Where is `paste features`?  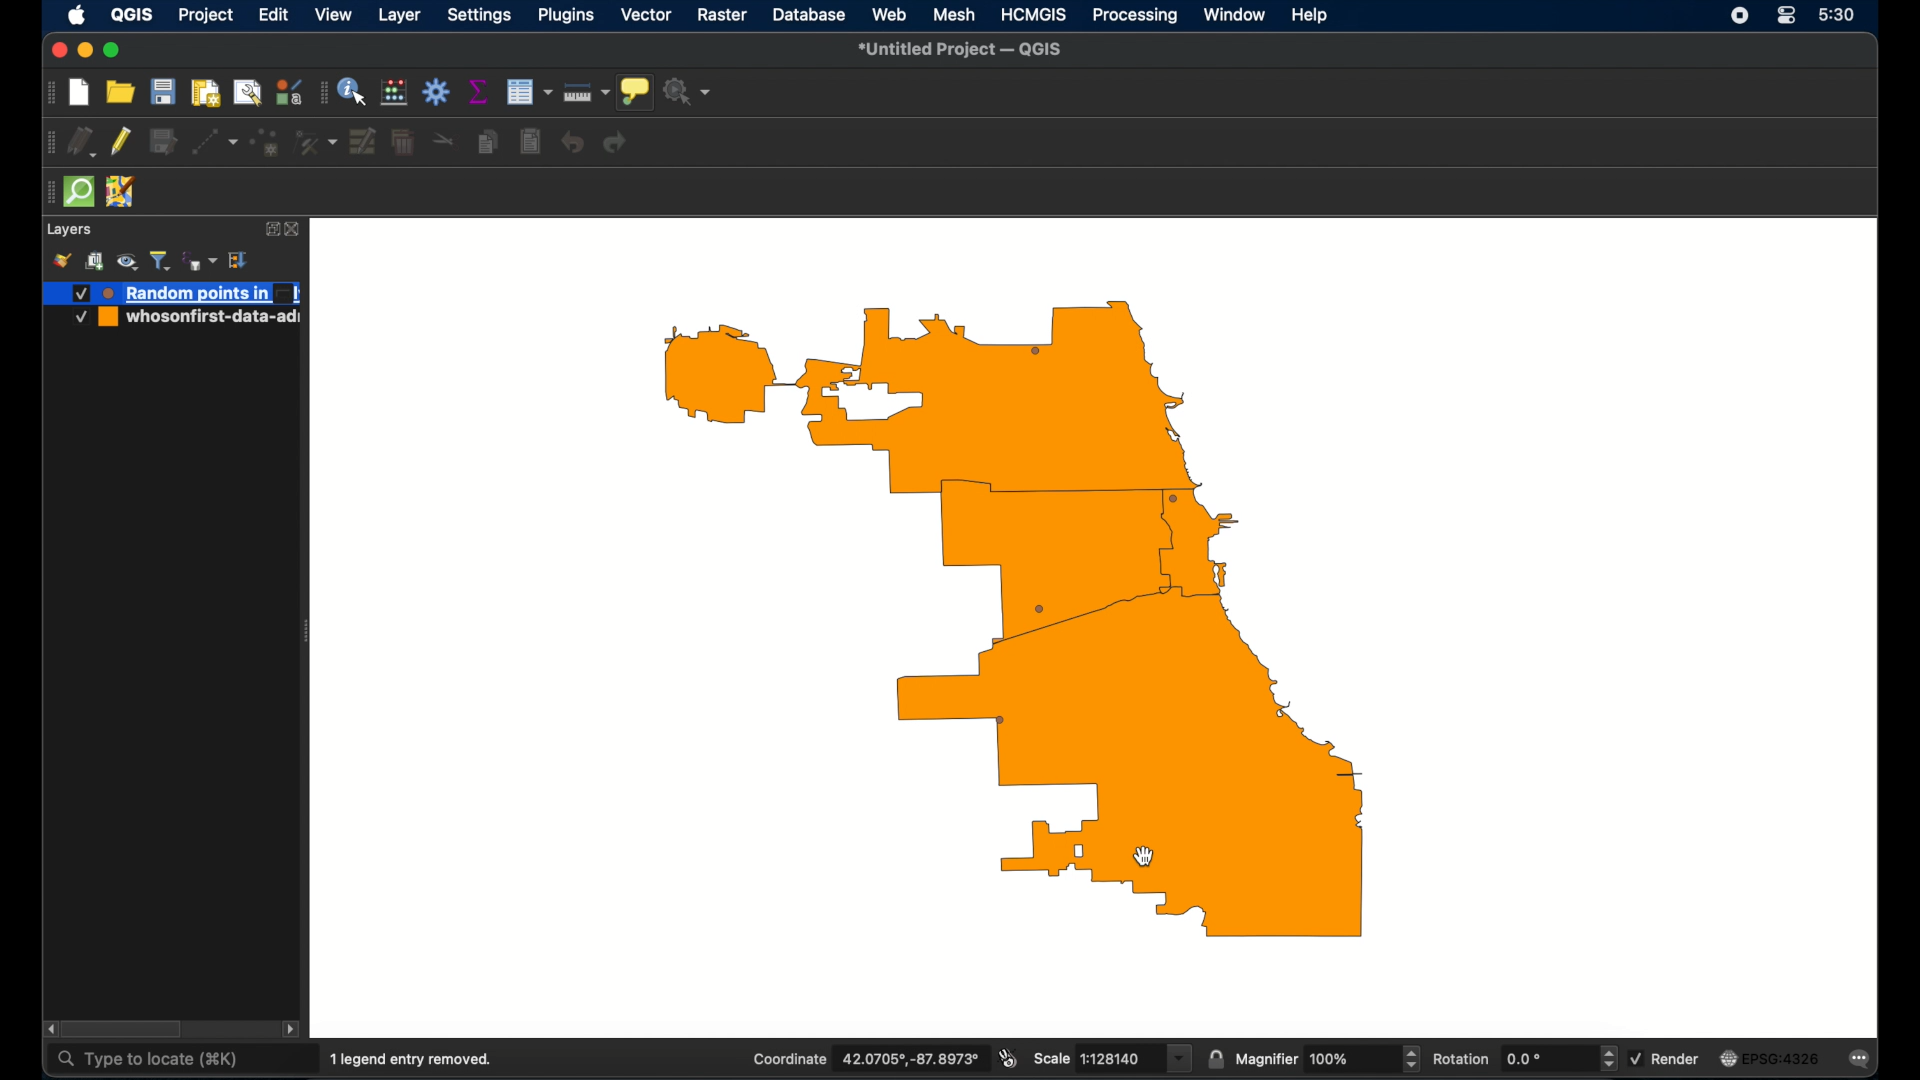
paste features is located at coordinates (531, 142).